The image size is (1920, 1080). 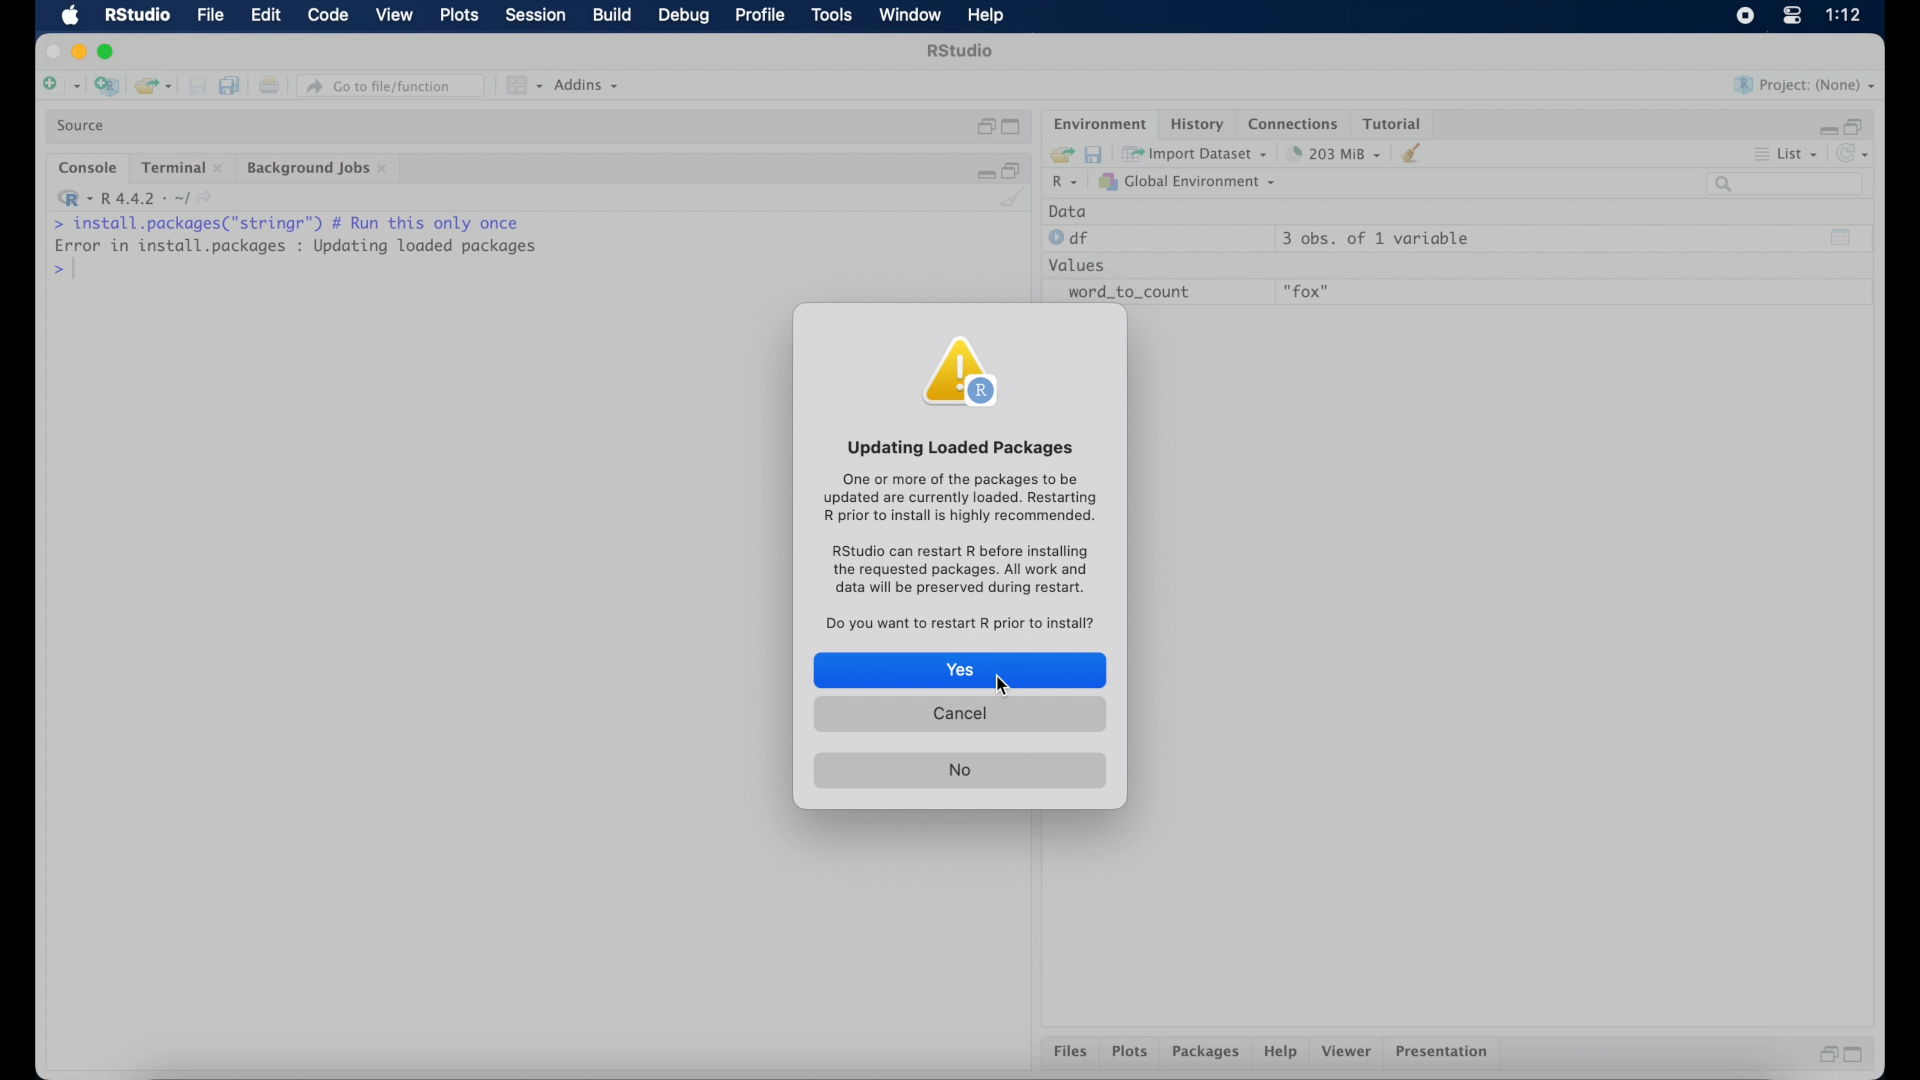 I want to click on maximize, so click(x=110, y=52).